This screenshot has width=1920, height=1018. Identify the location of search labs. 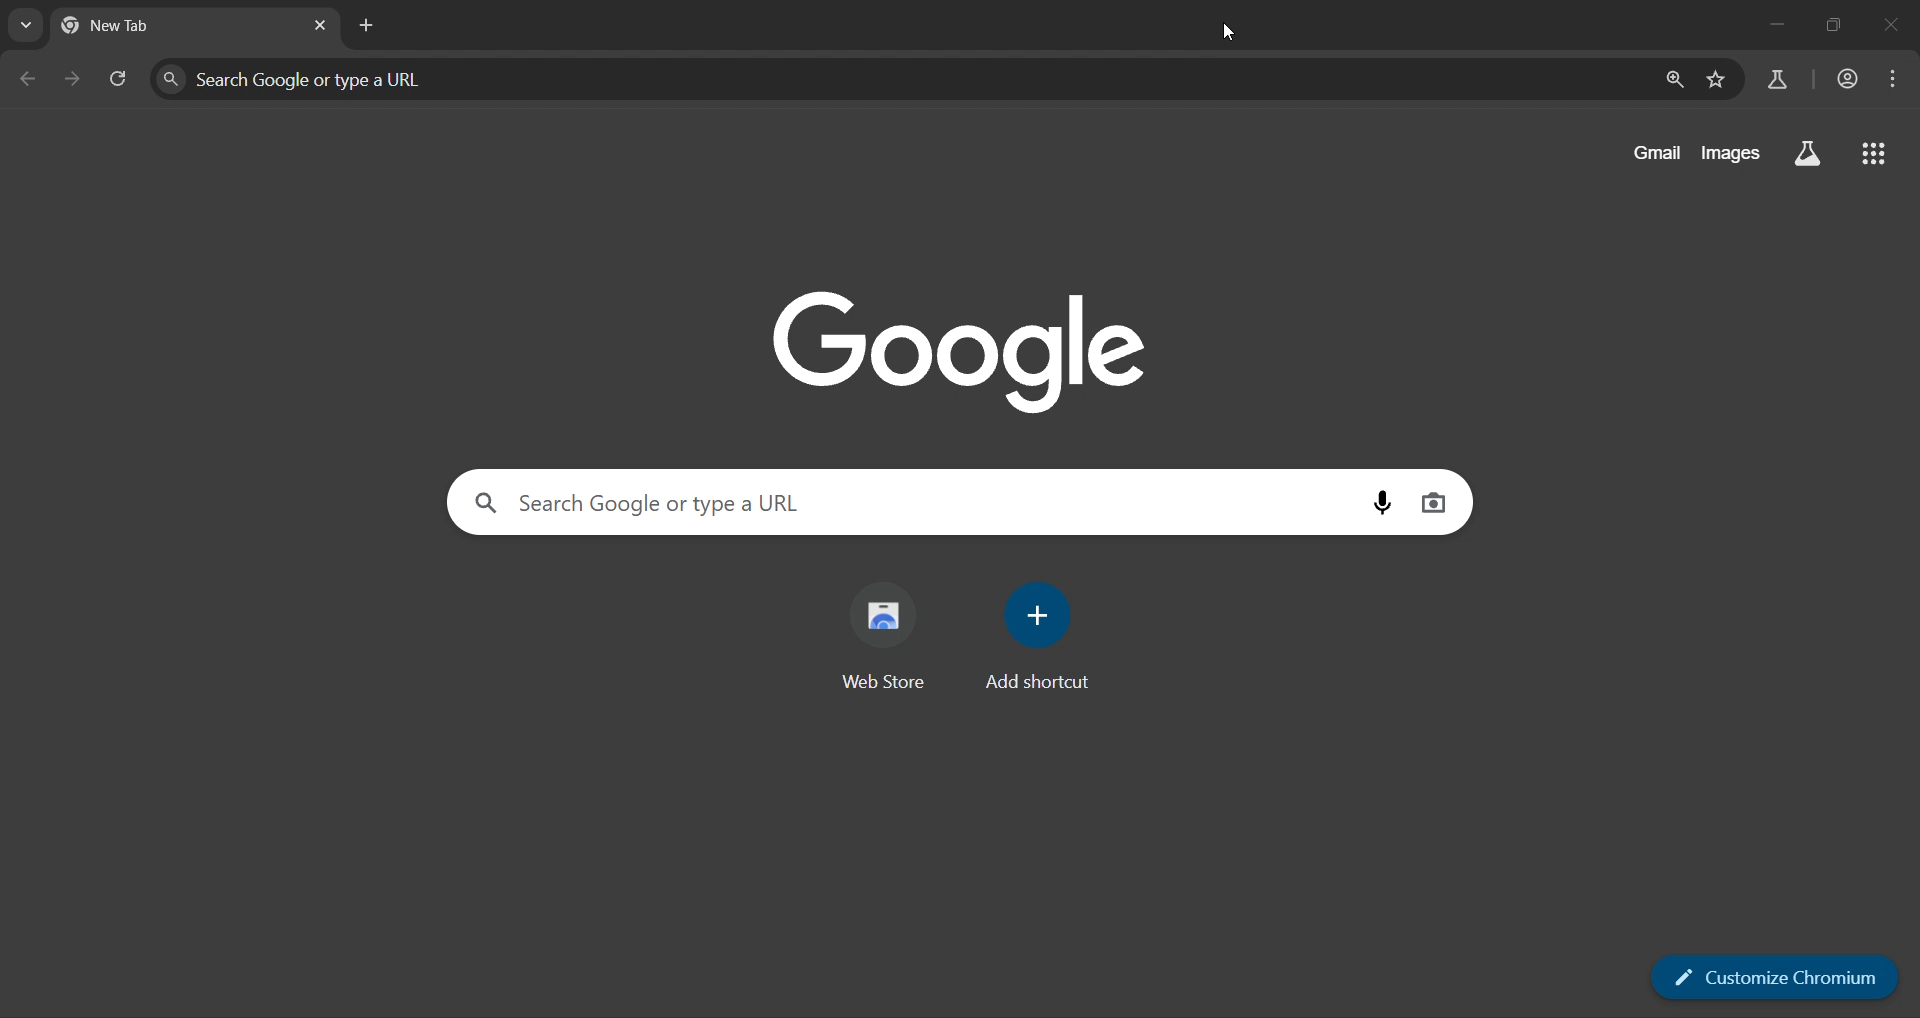
(1806, 150).